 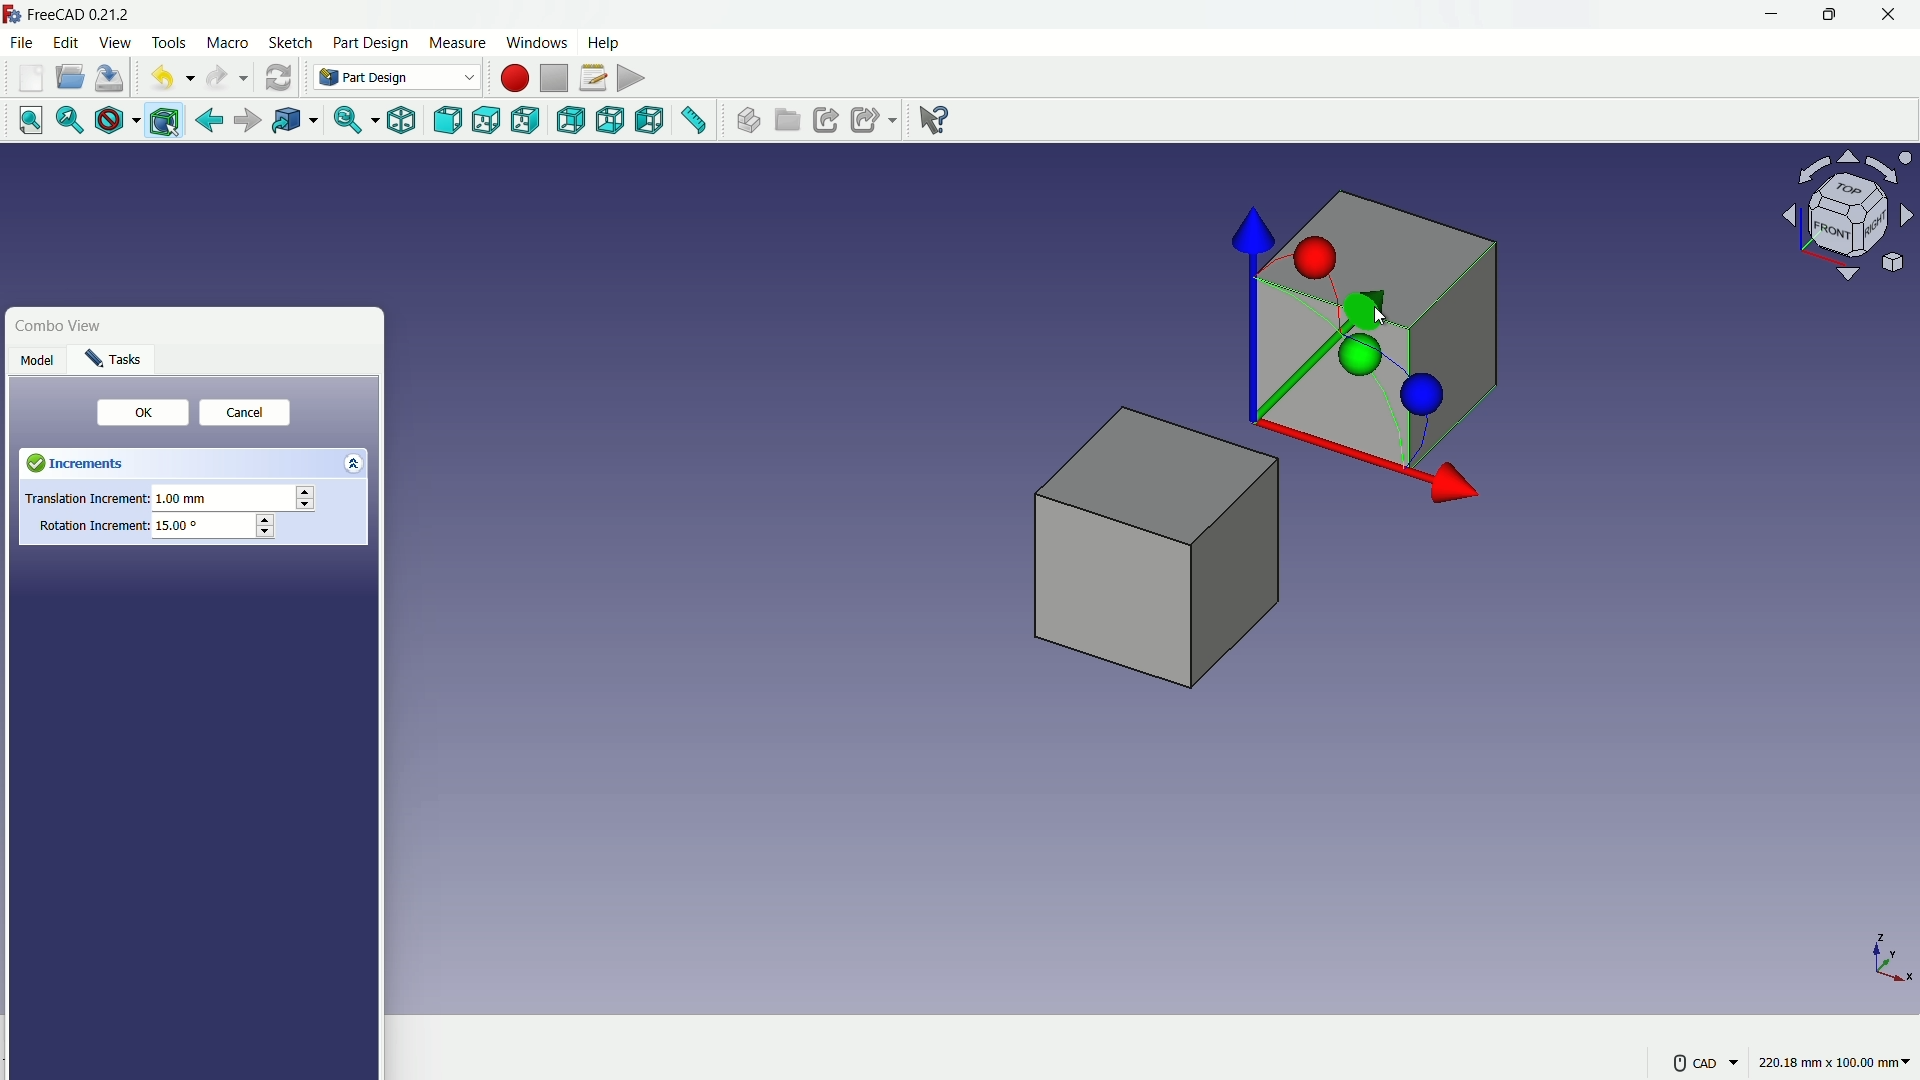 What do you see at coordinates (68, 42) in the screenshot?
I see `edit` at bounding box center [68, 42].